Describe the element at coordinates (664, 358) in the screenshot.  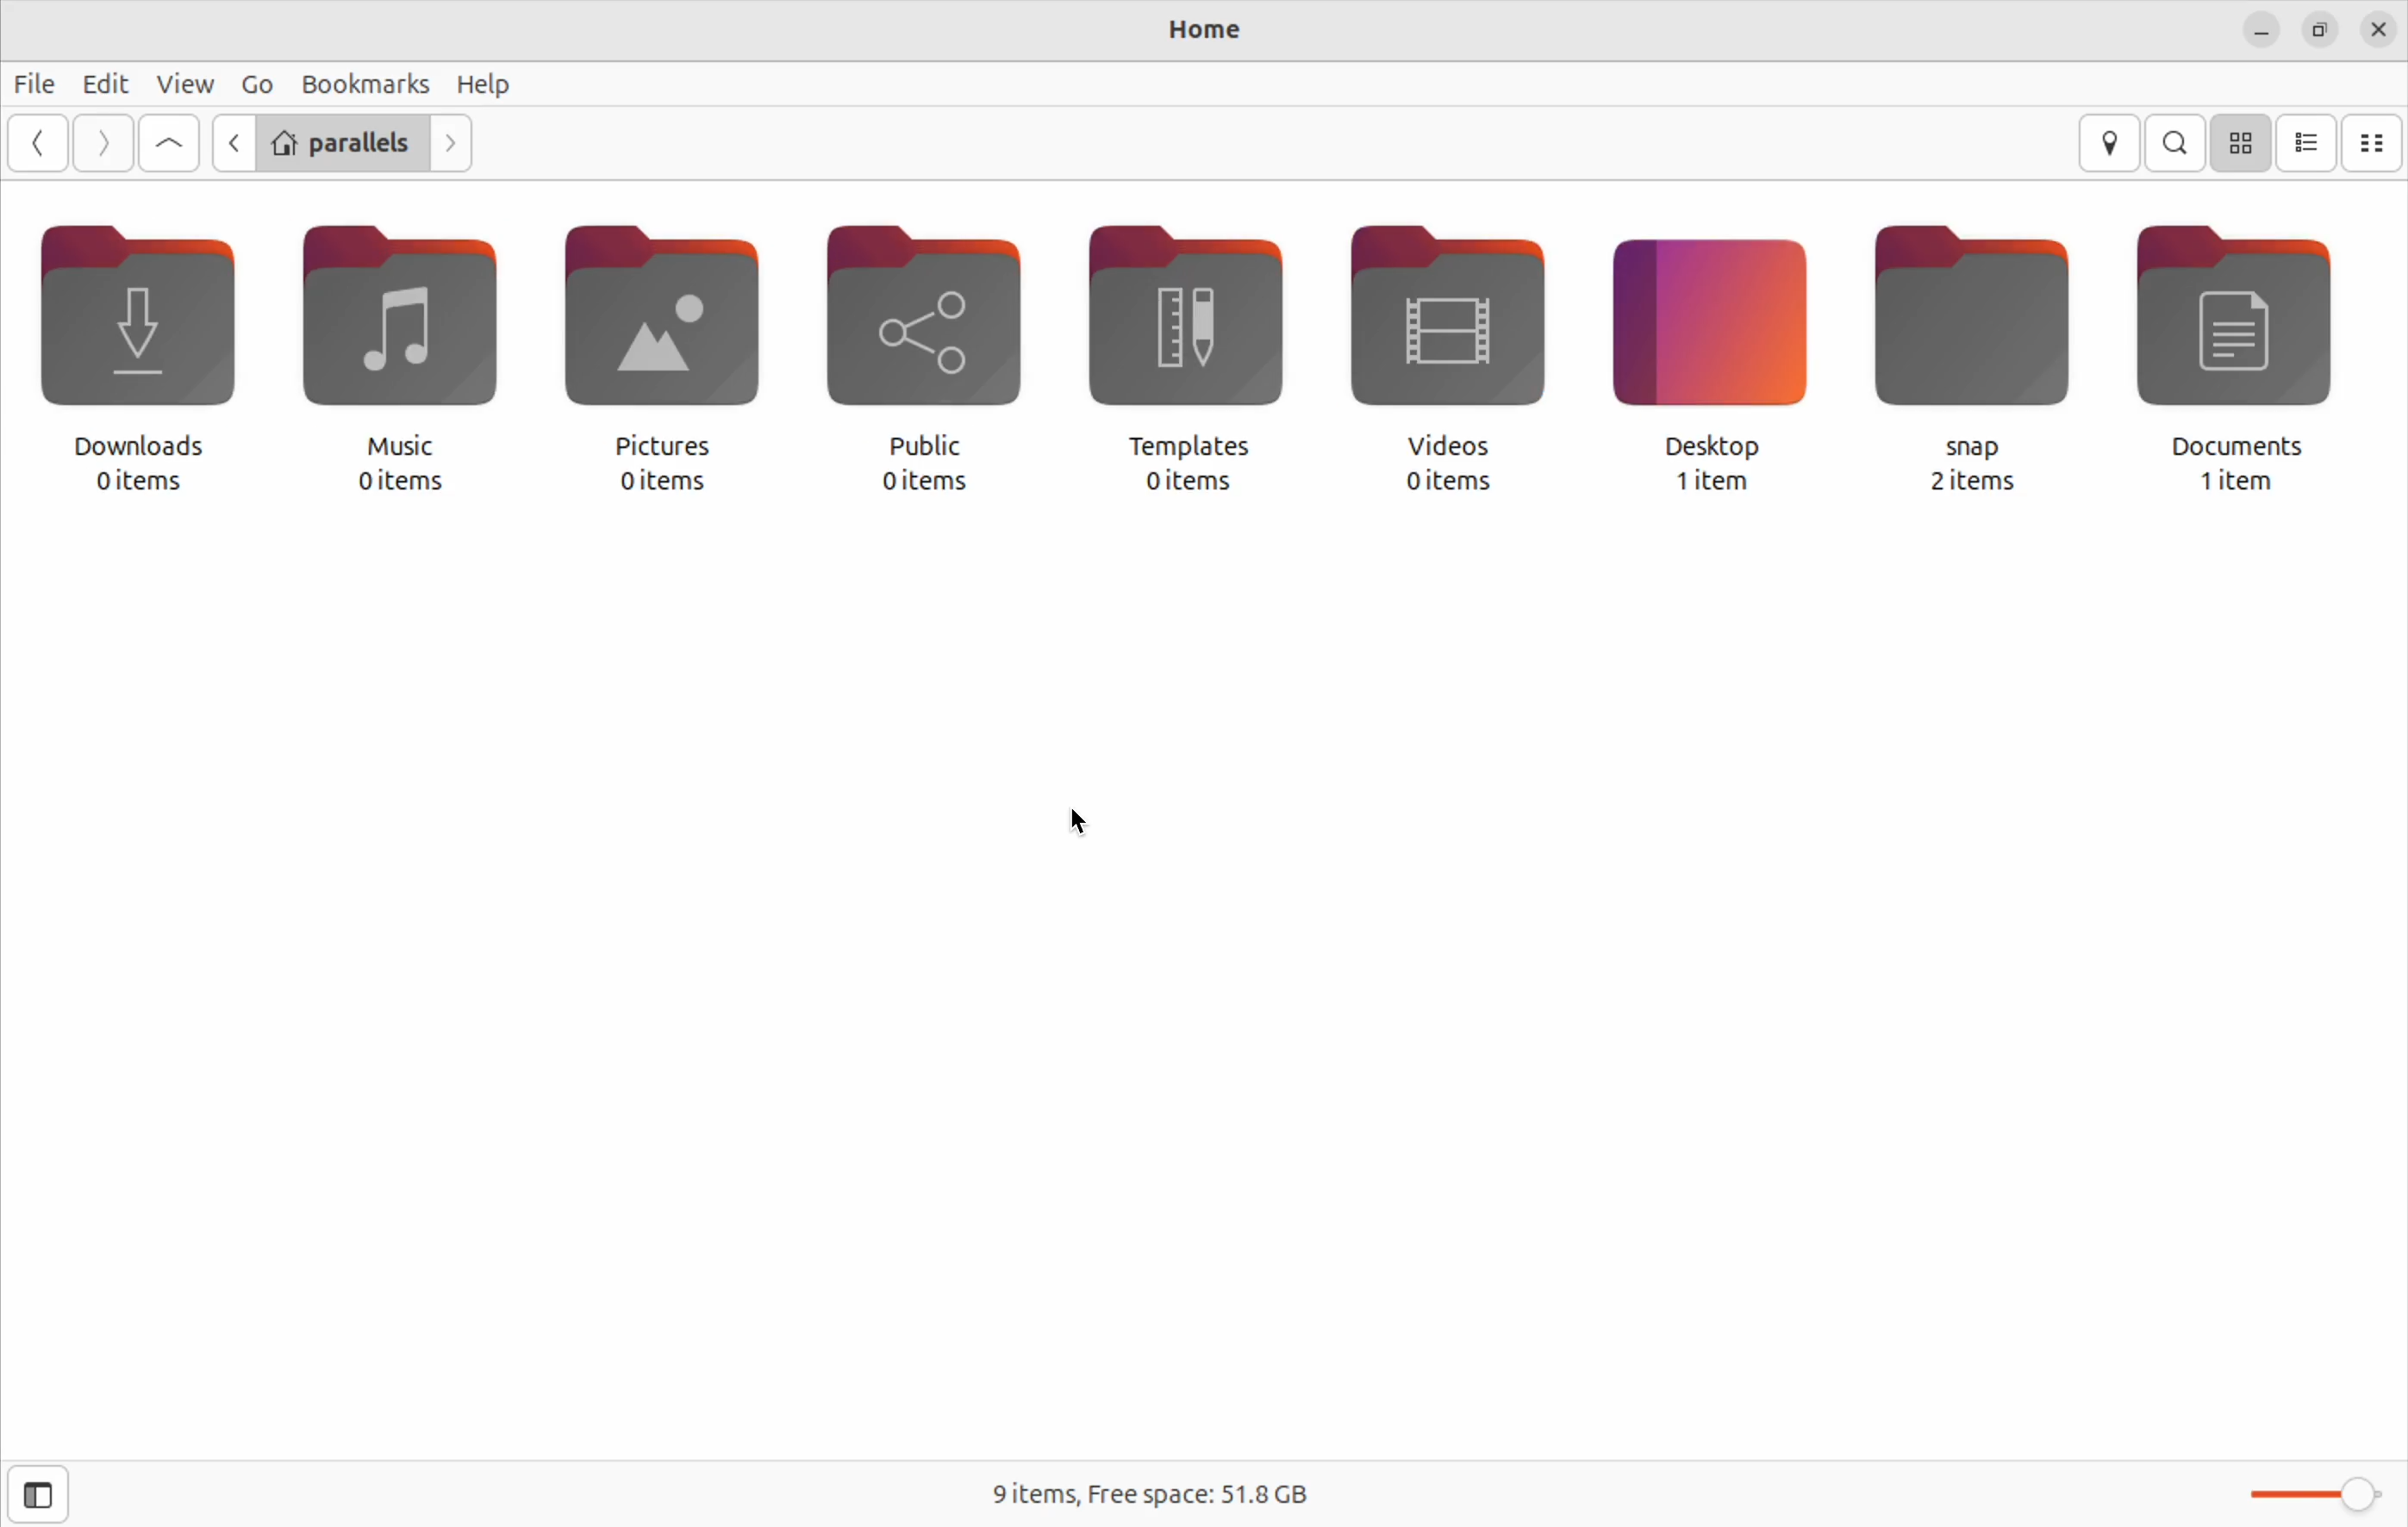
I see `pictures` at that location.